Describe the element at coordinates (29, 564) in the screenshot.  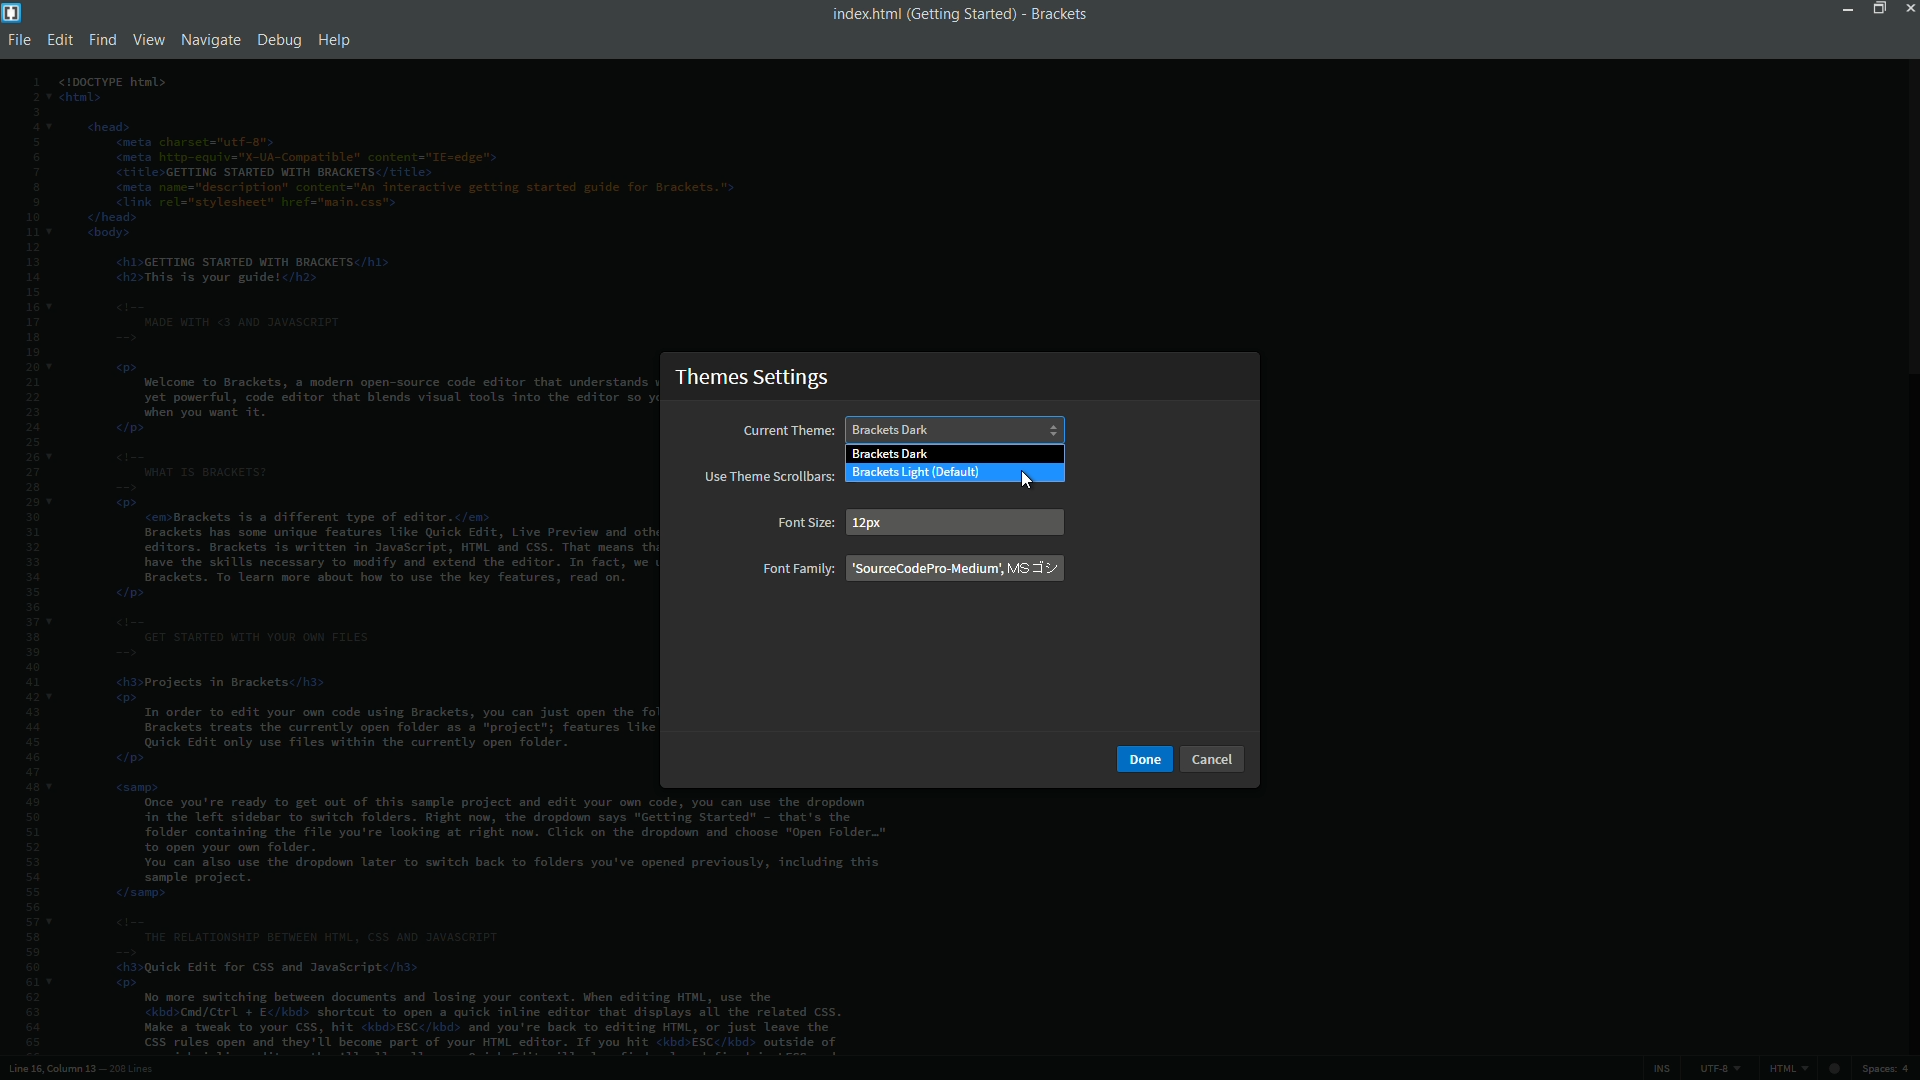
I see `line numbers` at that location.